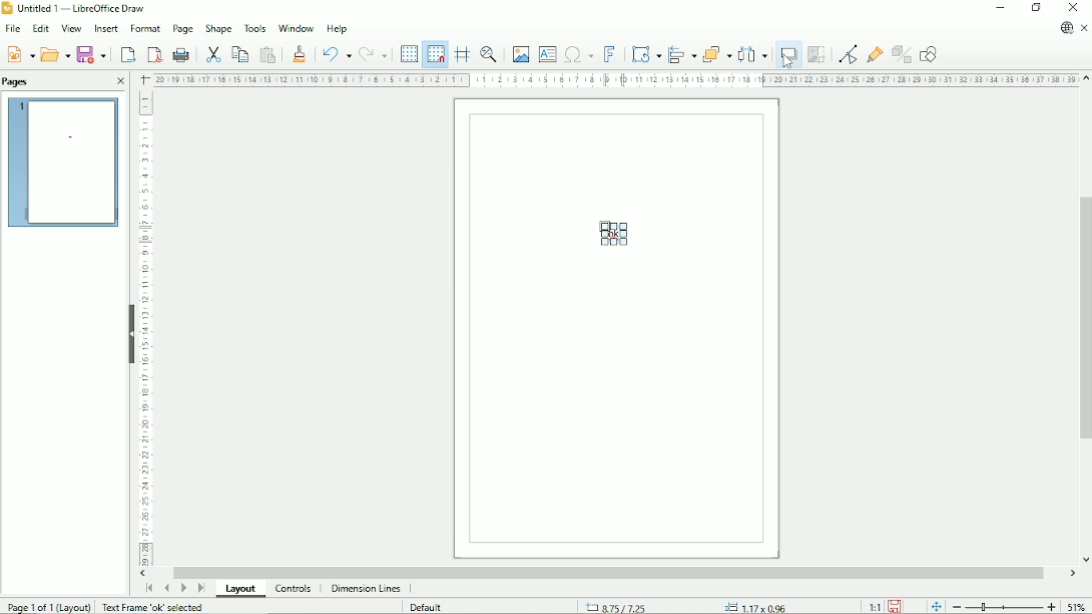  What do you see at coordinates (461, 54) in the screenshot?
I see `Helplines while moving` at bounding box center [461, 54].